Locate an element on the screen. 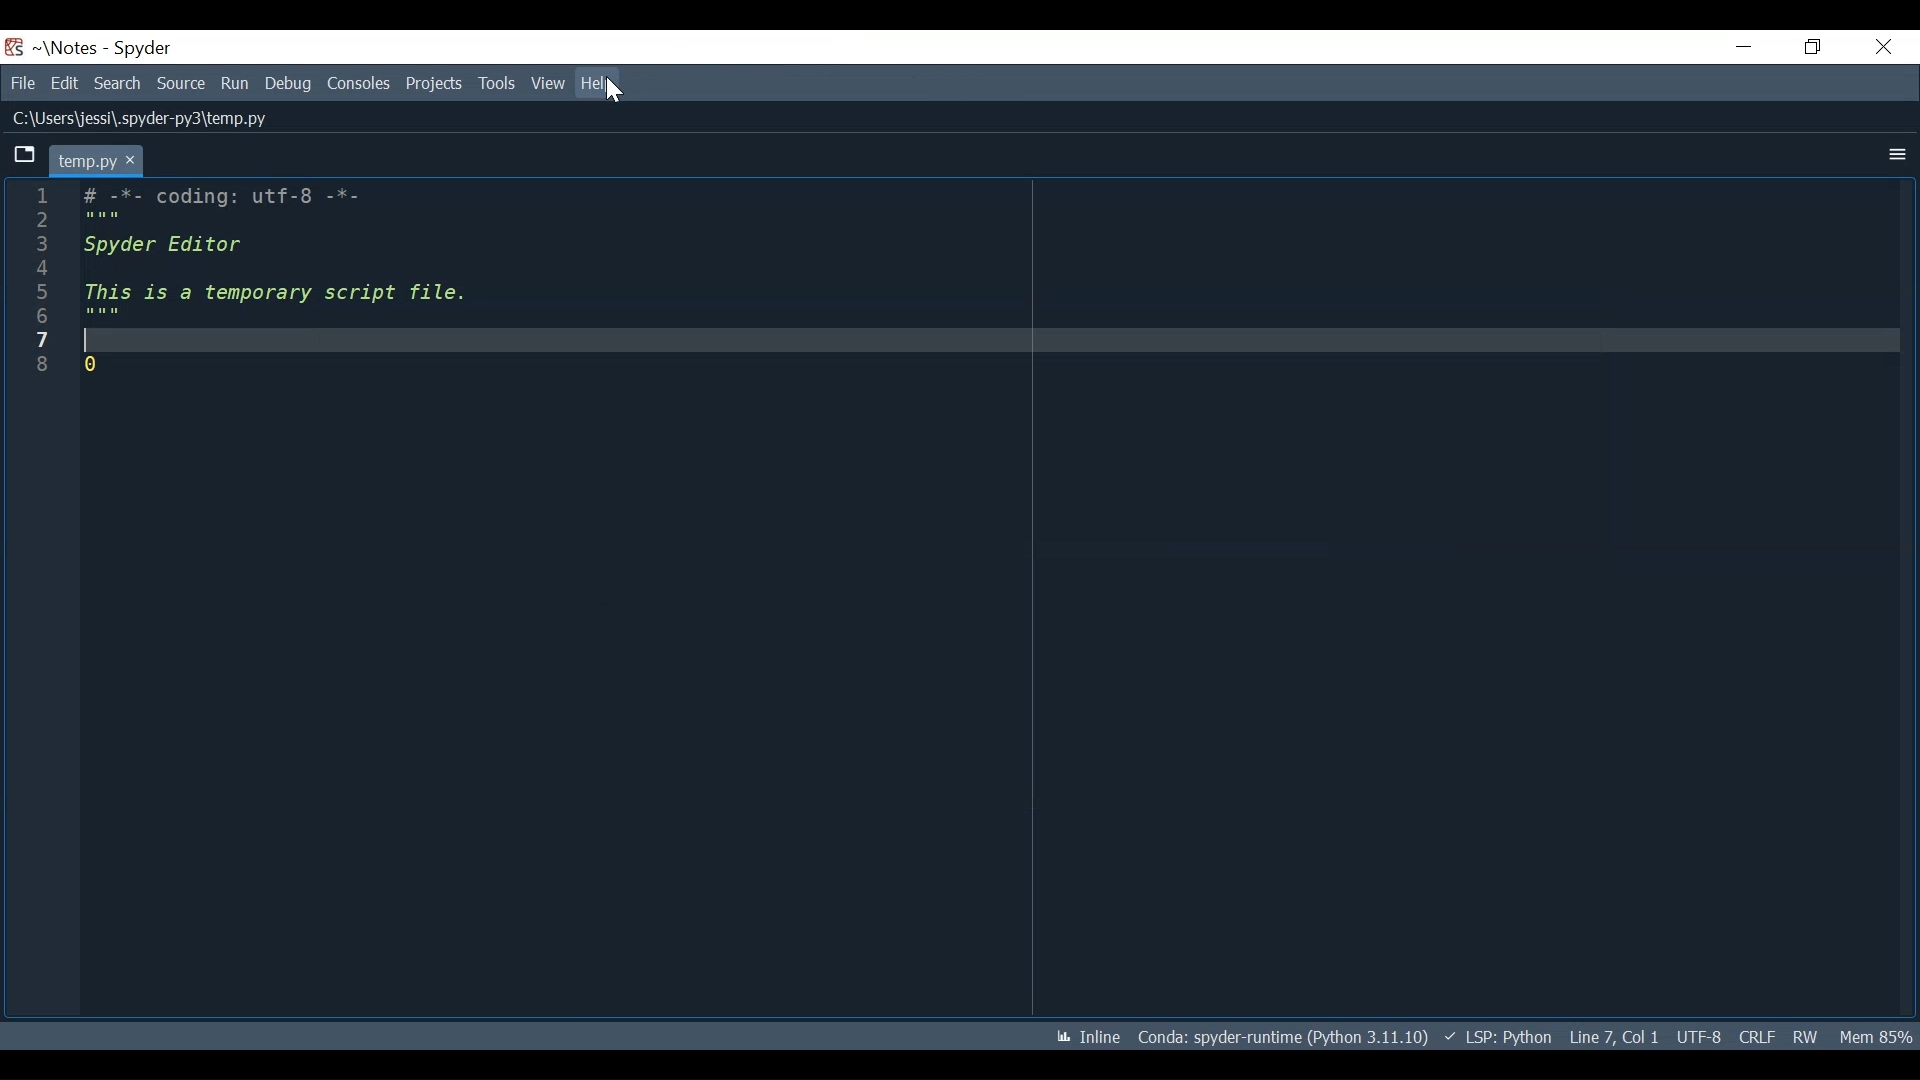  File  is located at coordinates (22, 82).